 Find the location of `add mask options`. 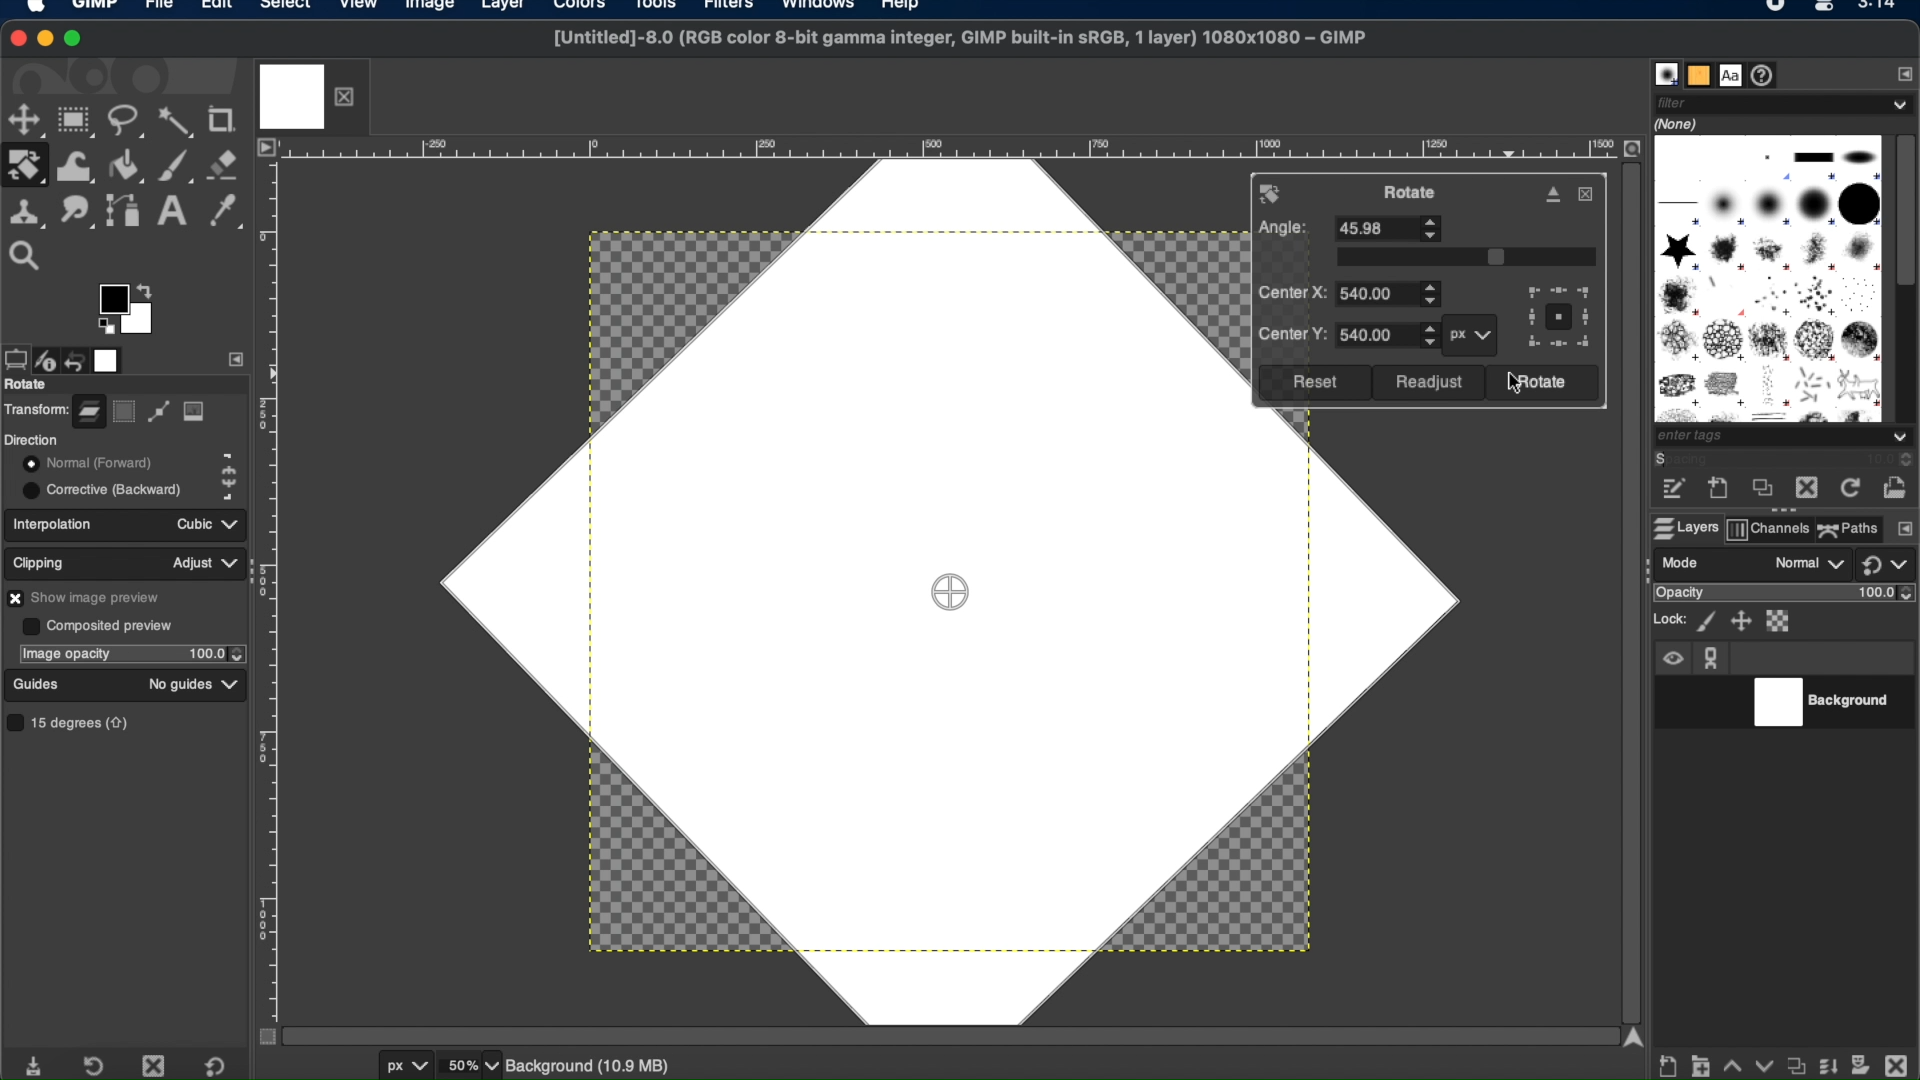

add mask options is located at coordinates (1861, 1063).